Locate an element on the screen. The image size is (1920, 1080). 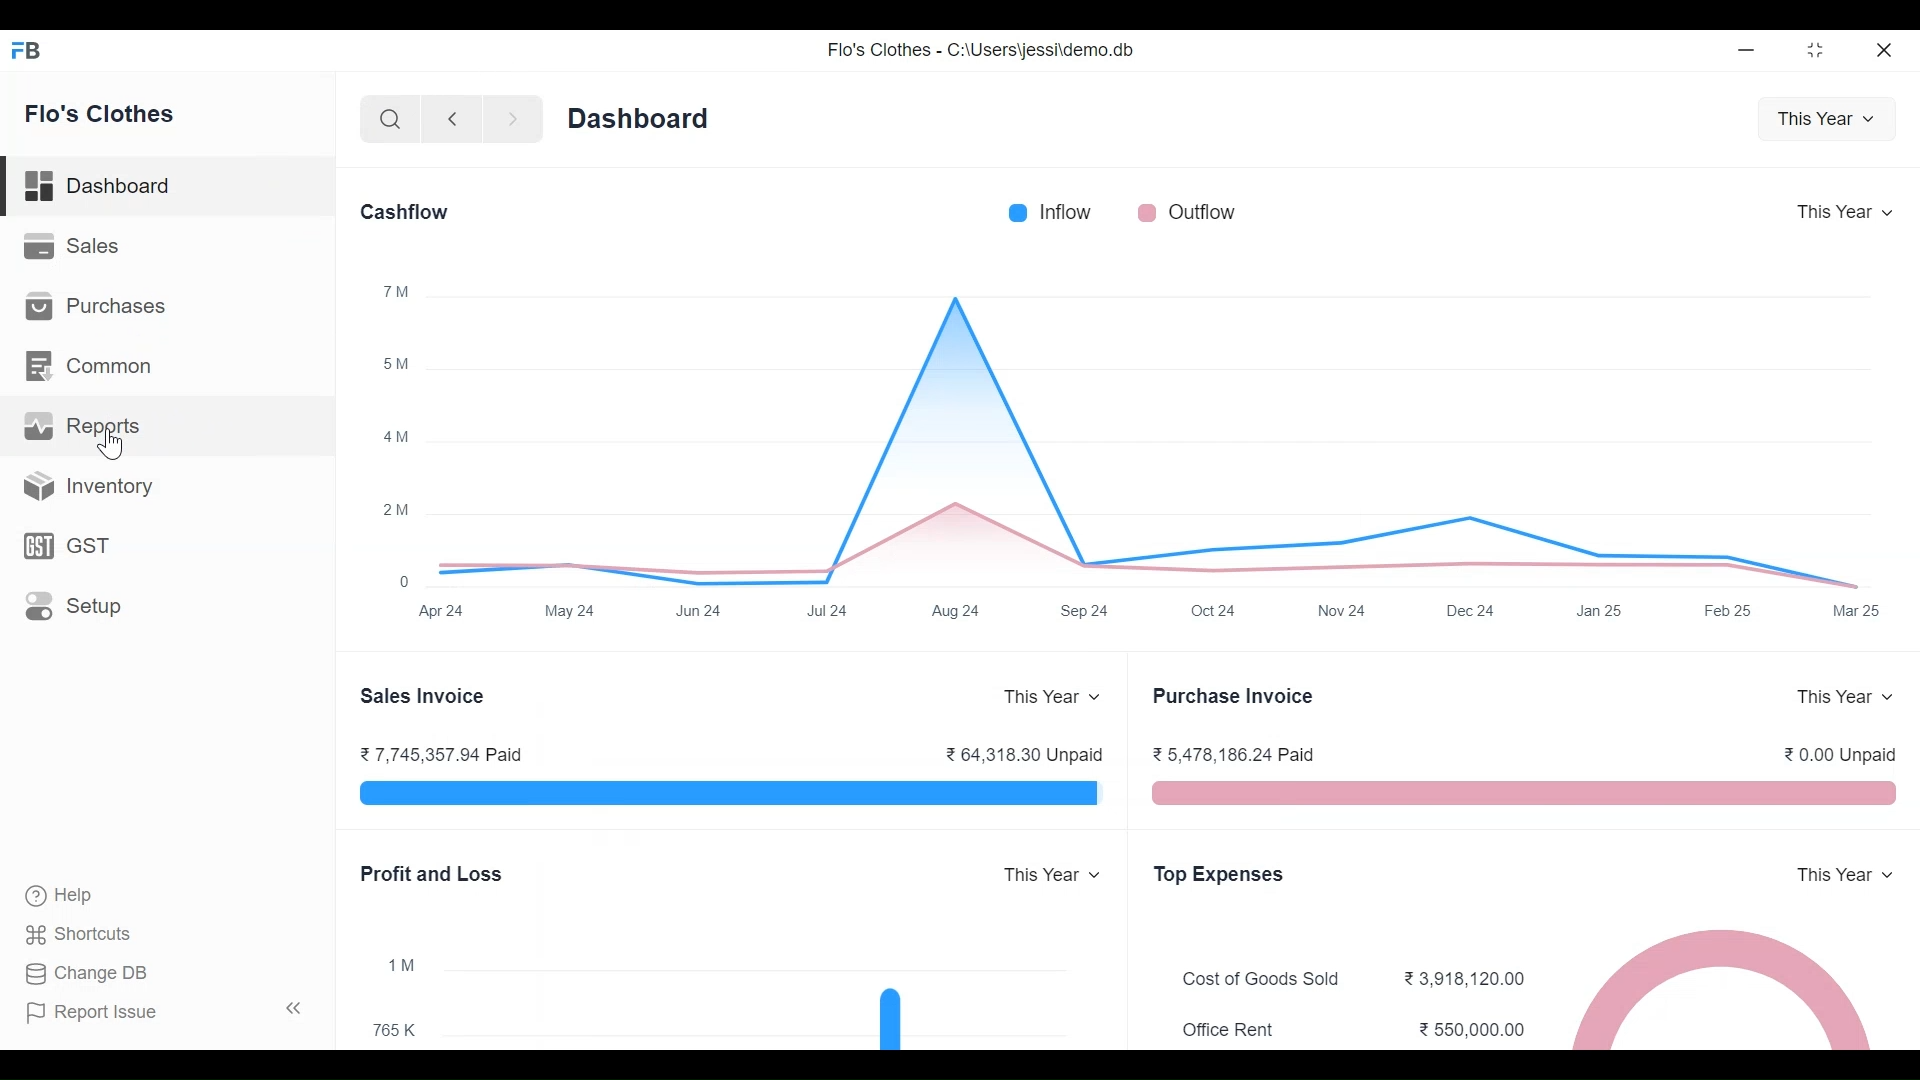
7,745,357.94 Paid is located at coordinates (442, 755).